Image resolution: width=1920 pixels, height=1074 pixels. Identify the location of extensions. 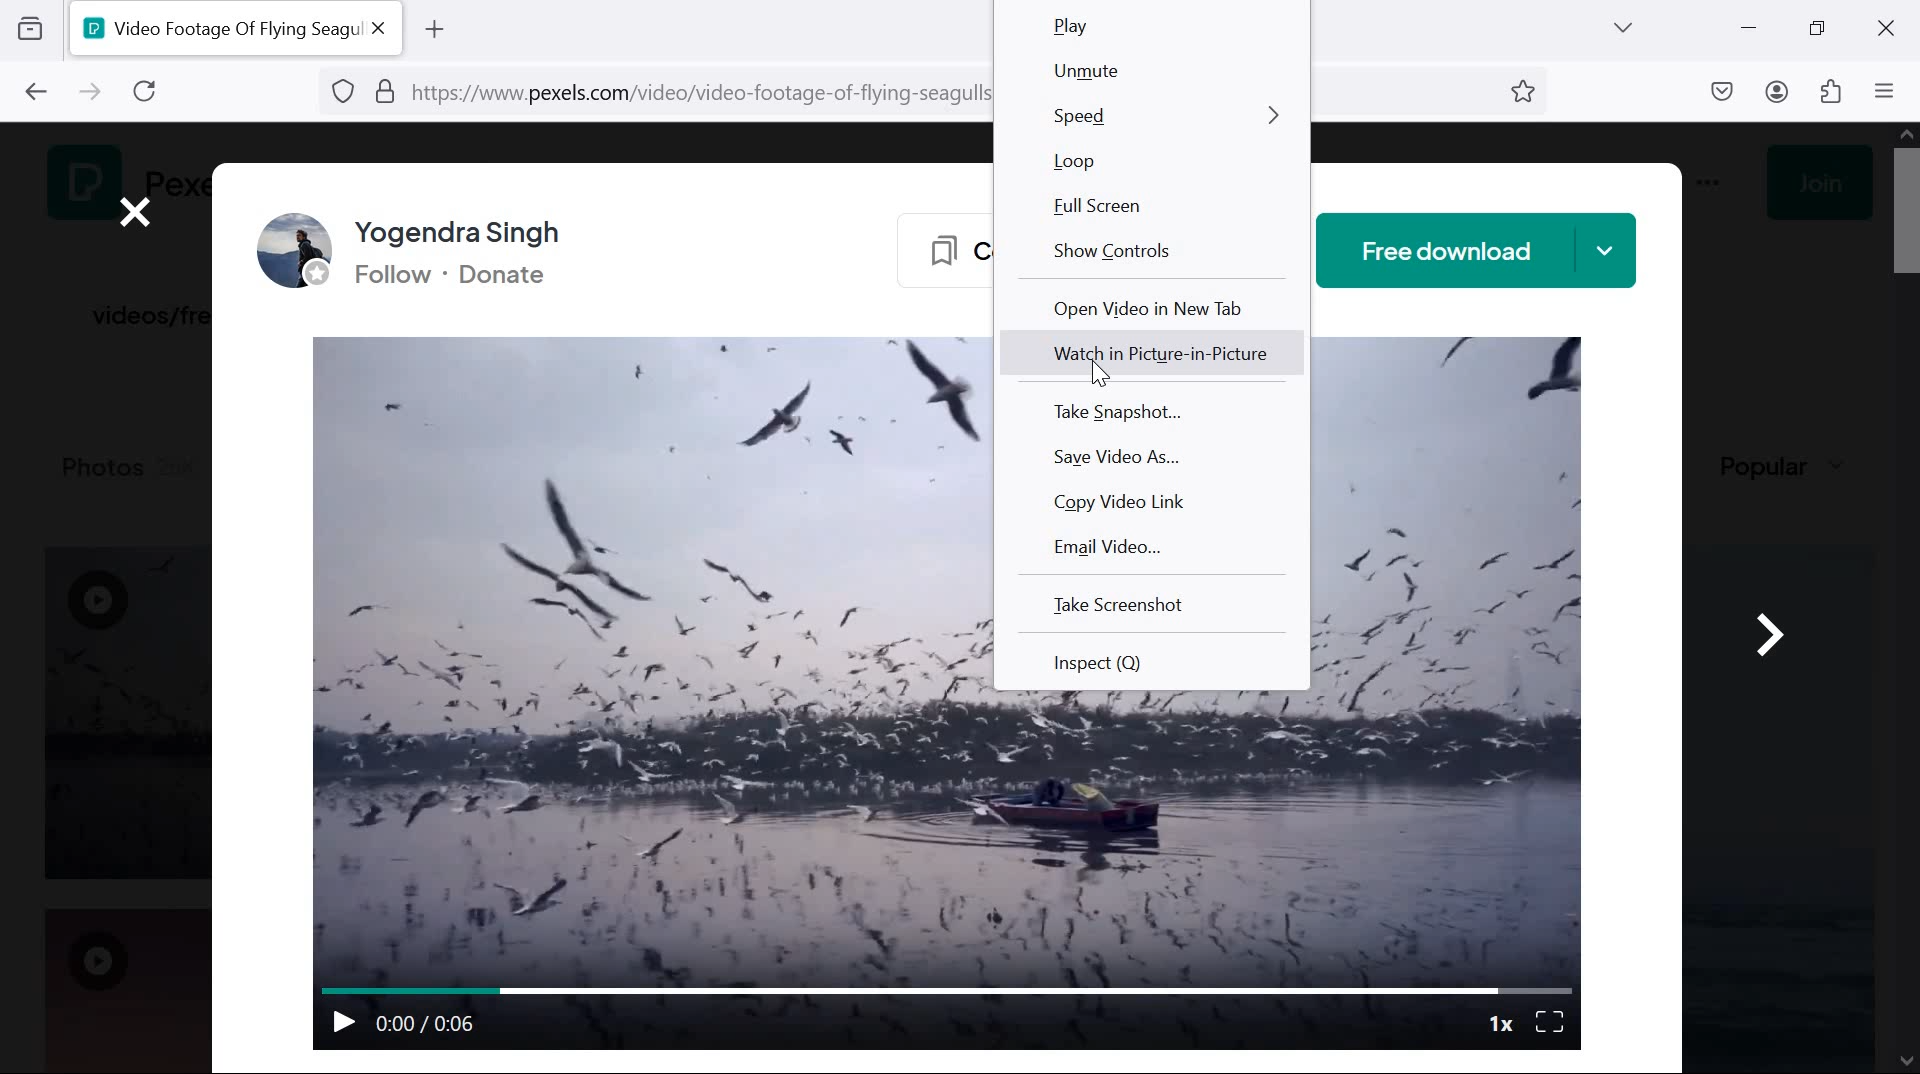
(1834, 93).